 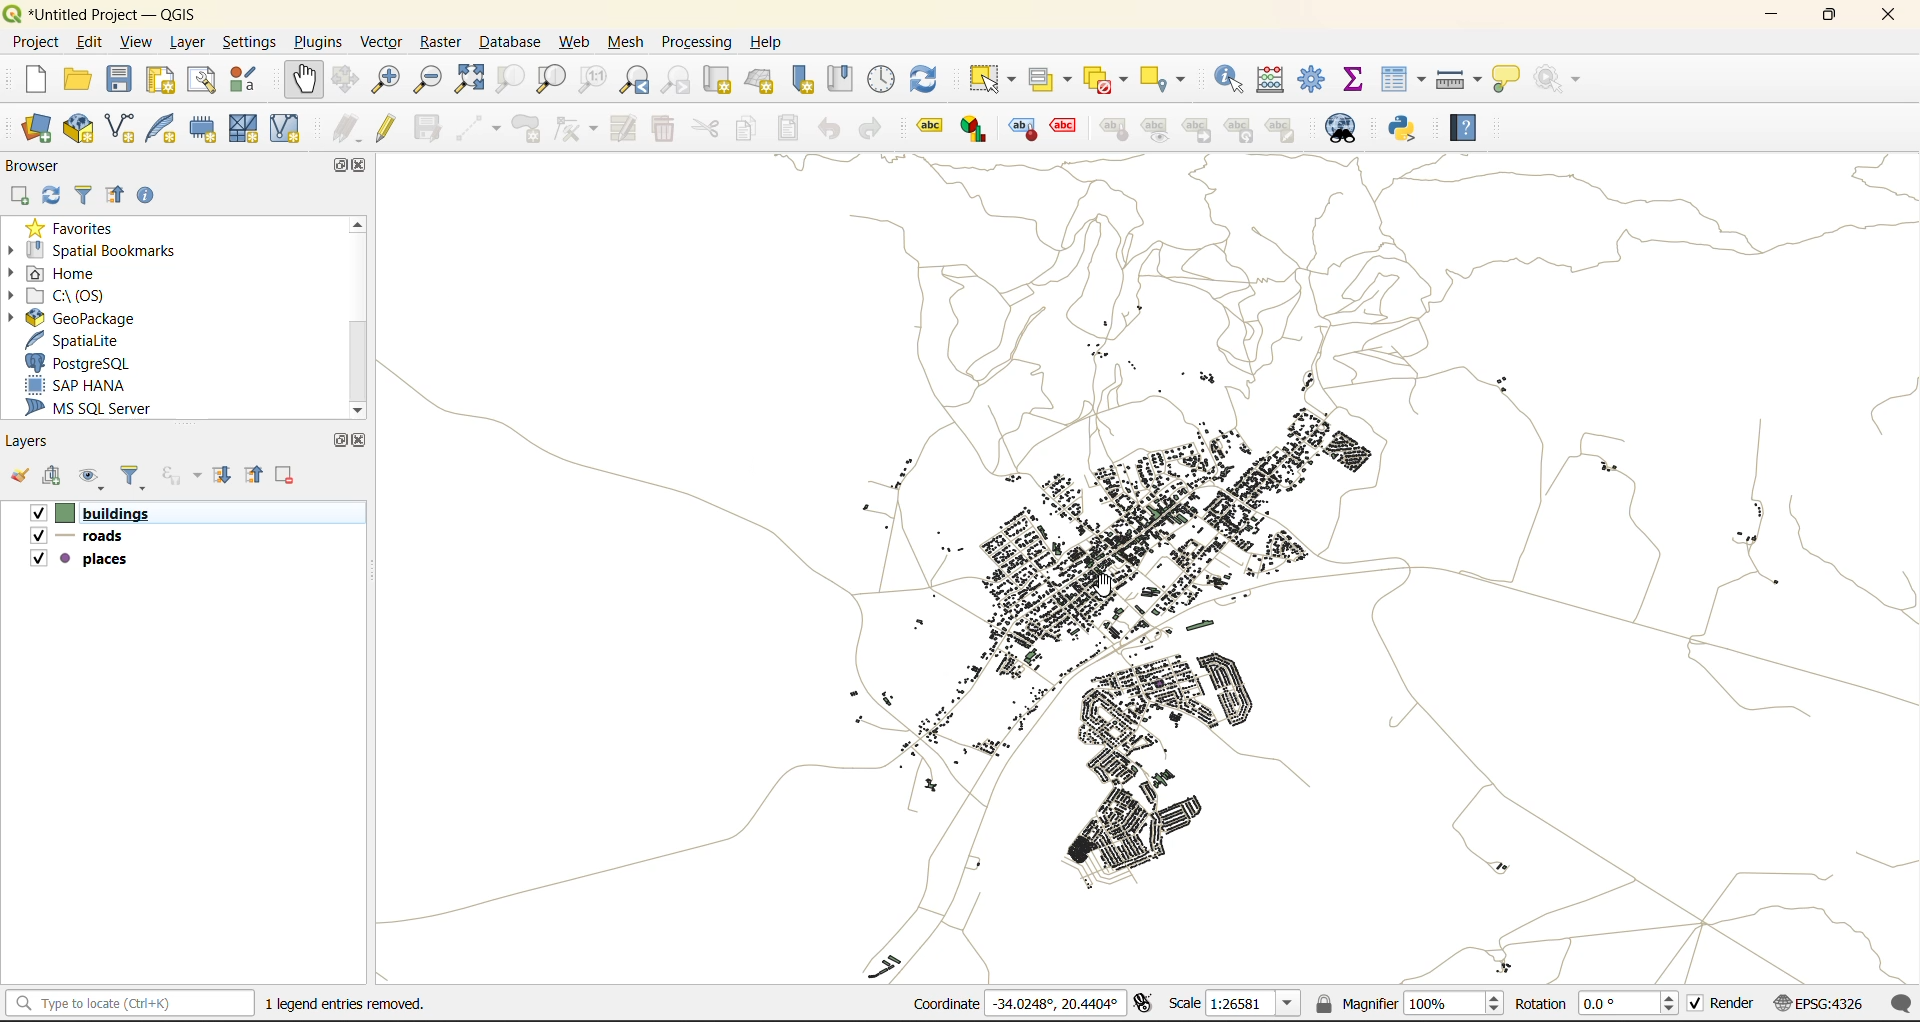 I want to click on enable properties, so click(x=147, y=194).